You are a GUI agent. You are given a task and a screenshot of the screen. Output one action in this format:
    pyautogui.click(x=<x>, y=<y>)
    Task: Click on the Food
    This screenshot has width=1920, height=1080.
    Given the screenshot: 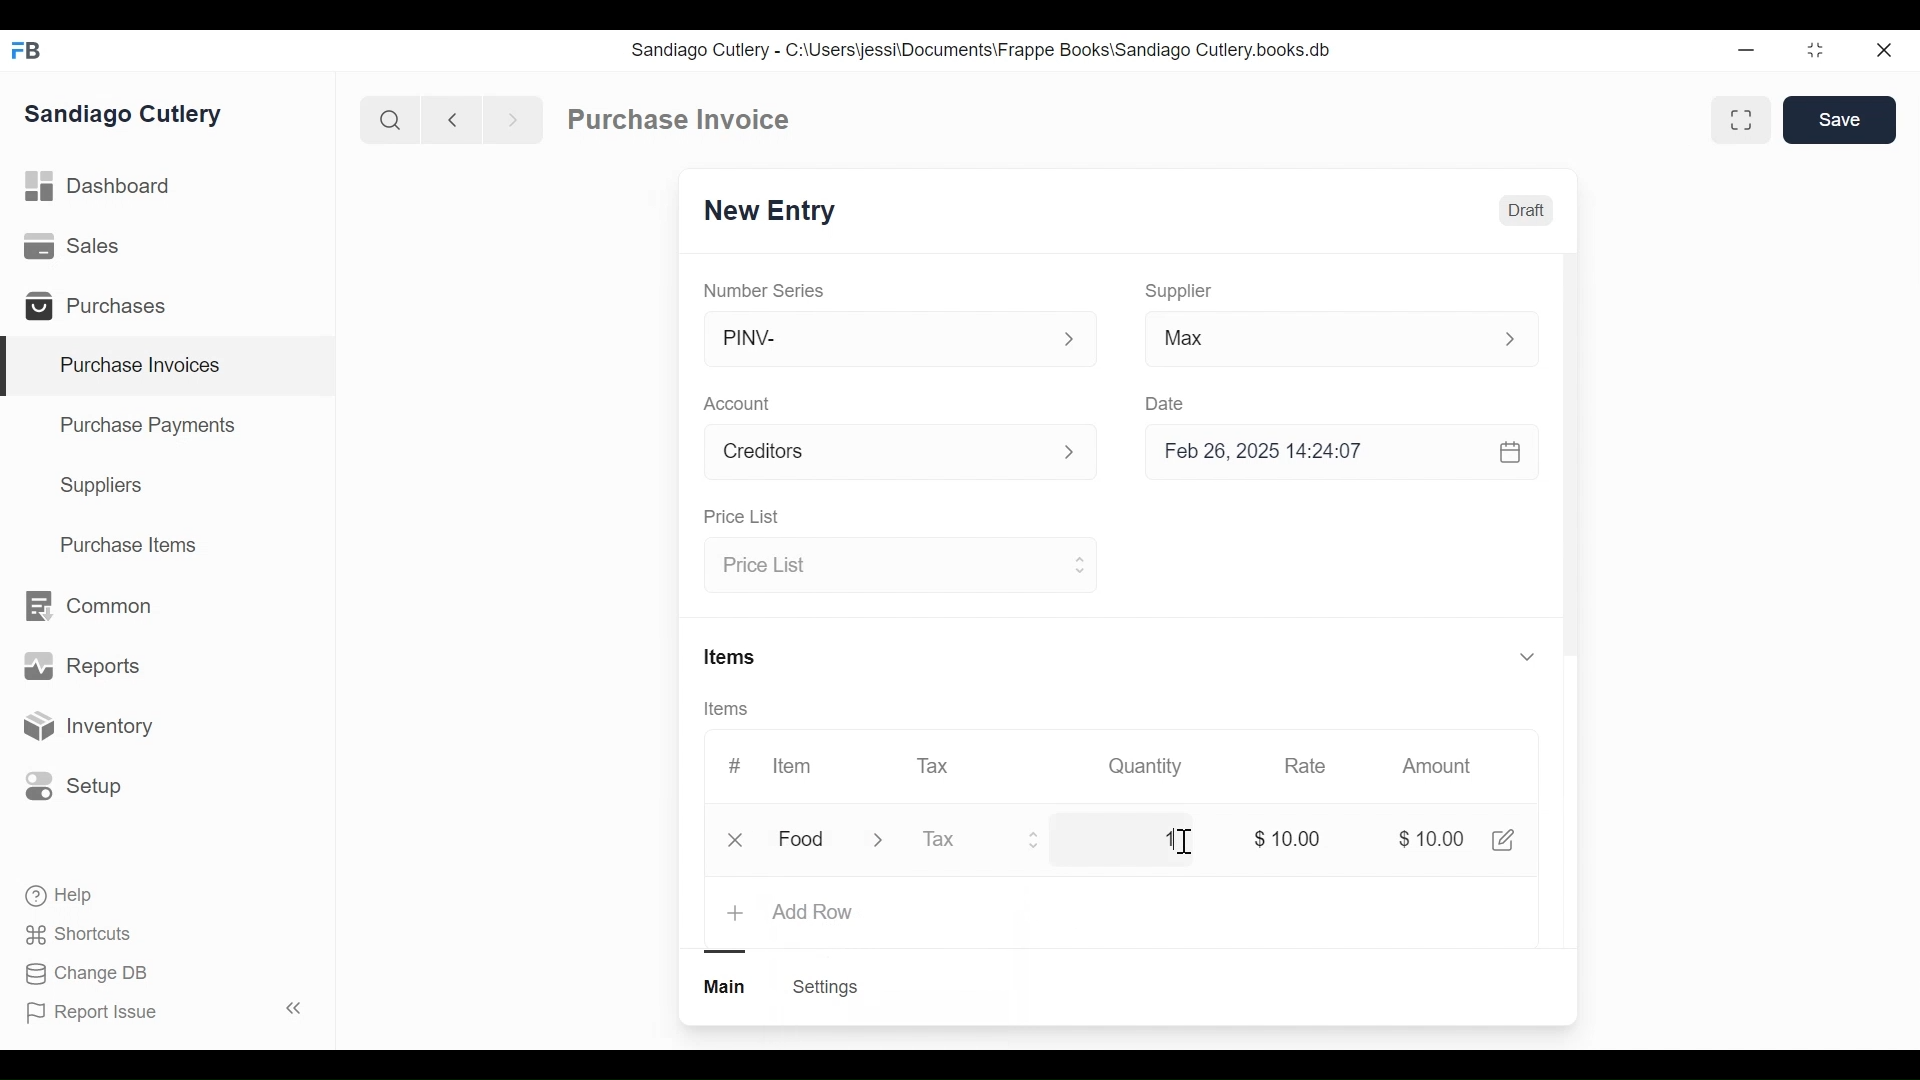 What is the action you would take?
    pyautogui.click(x=805, y=841)
    